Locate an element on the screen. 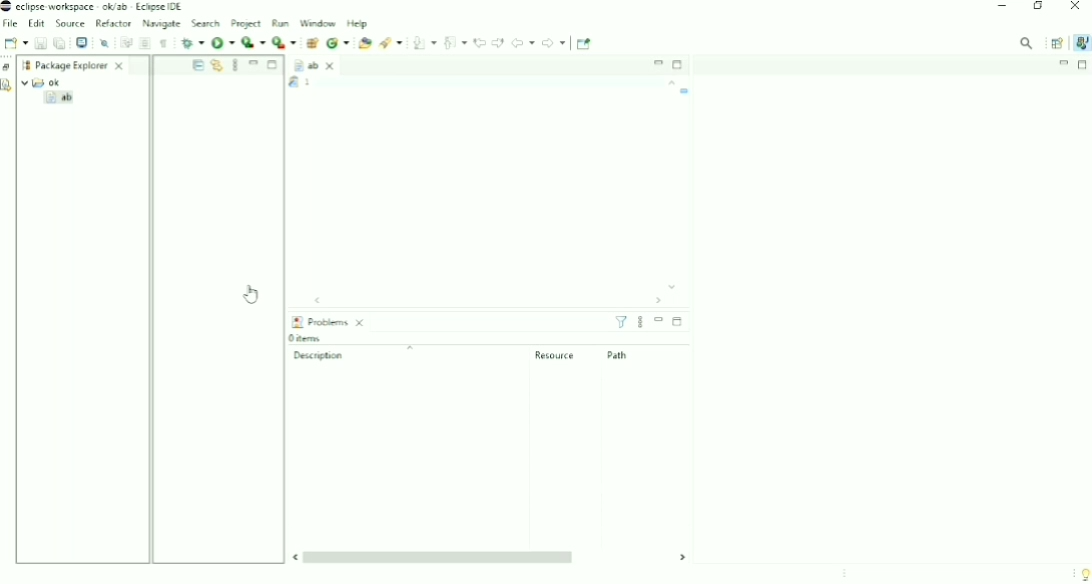 Image resolution: width=1092 pixels, height=584 pixels. Link with Editor is located at coordinates (216, 65).